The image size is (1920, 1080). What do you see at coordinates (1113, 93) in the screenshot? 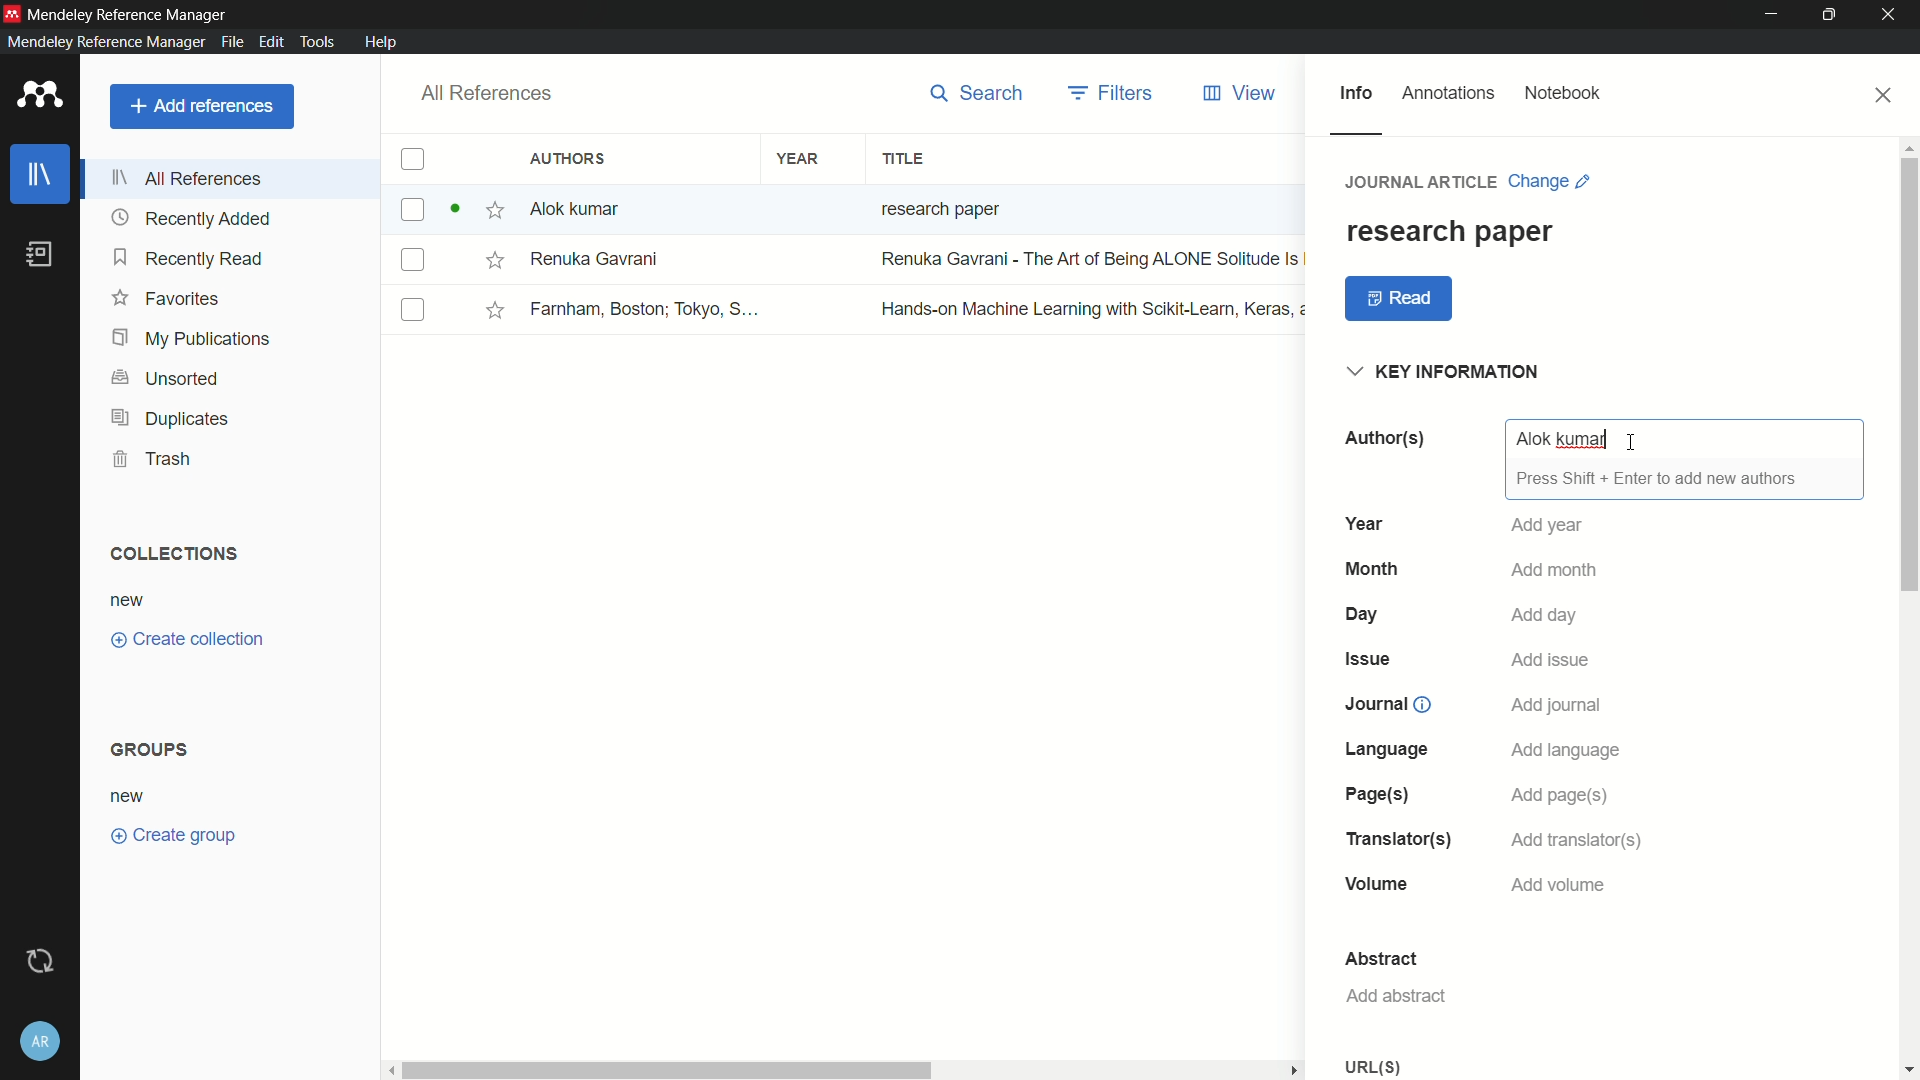
I see `filters` at bounding box center [1113, 93].